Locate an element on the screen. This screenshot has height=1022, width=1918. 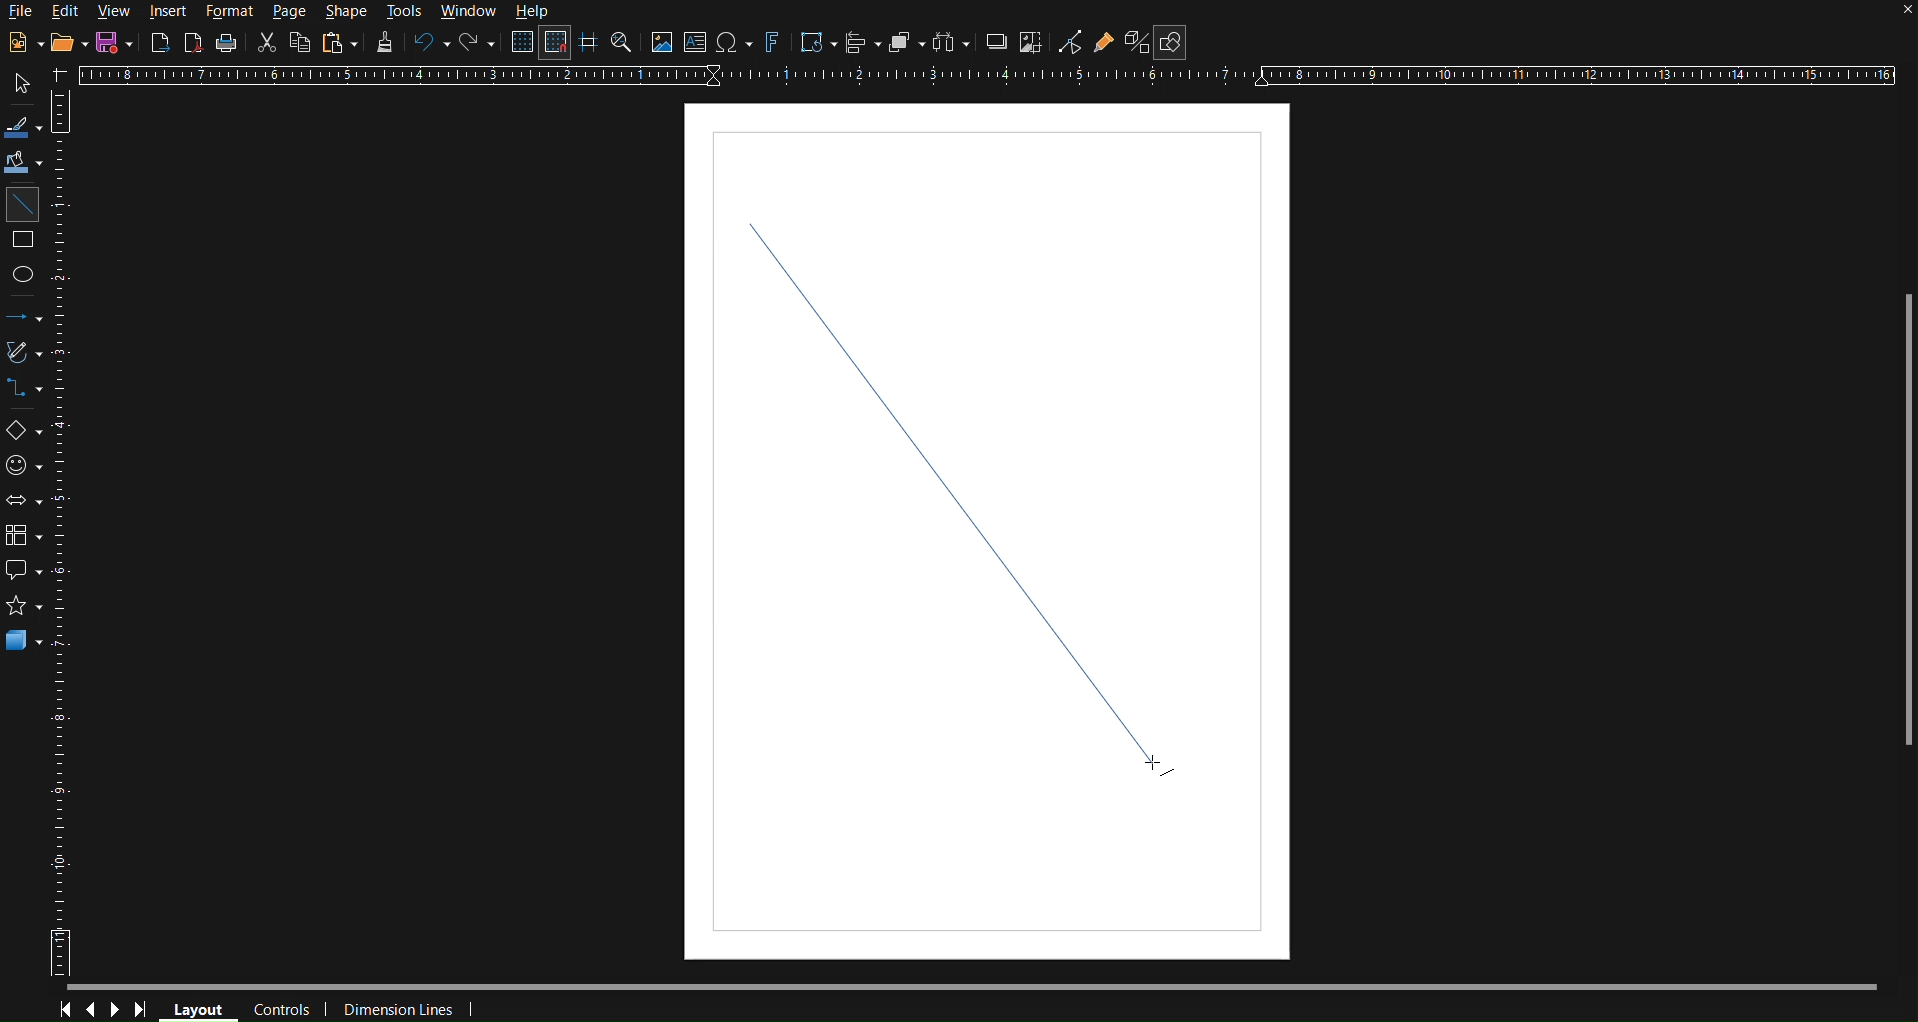
Align Objects is located at coordinates (863, 42).